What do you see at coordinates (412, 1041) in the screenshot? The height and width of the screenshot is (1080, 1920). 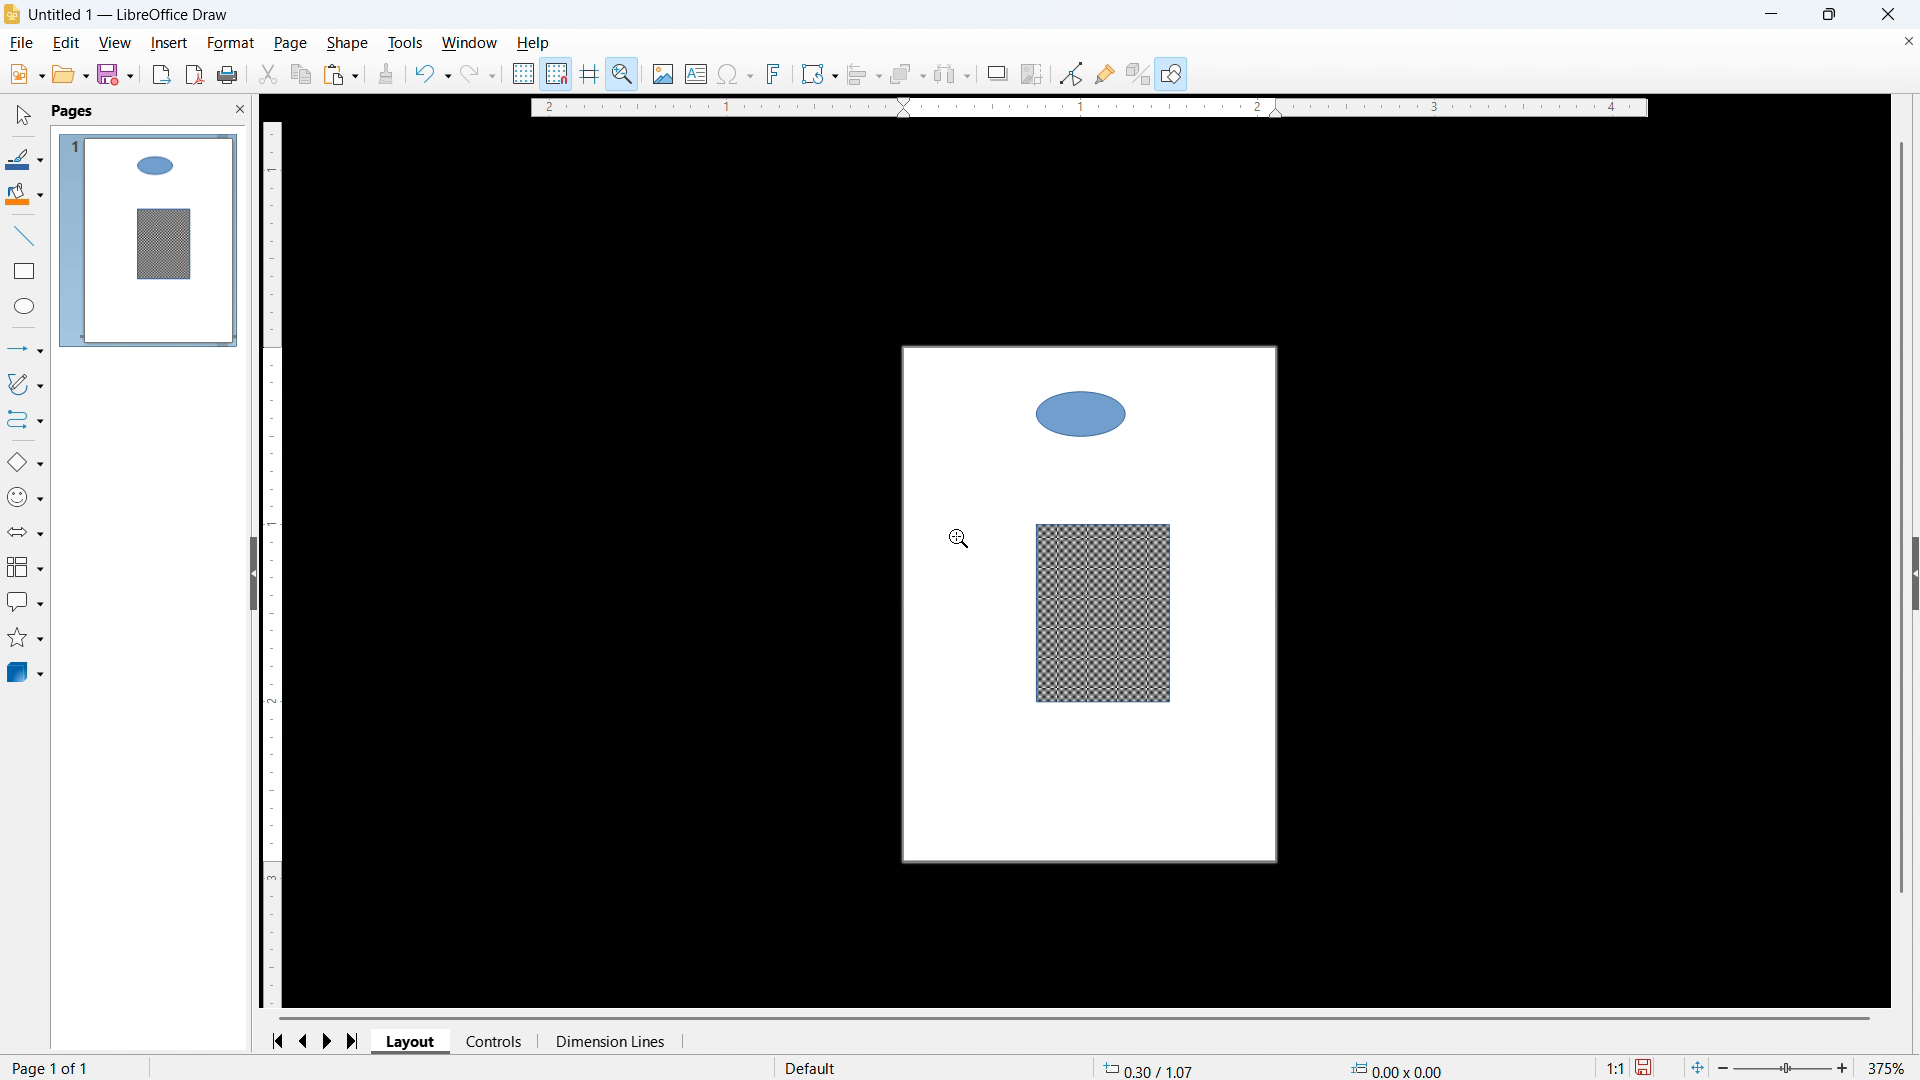 I see `Layout ` at bounding box center [412, 1041].